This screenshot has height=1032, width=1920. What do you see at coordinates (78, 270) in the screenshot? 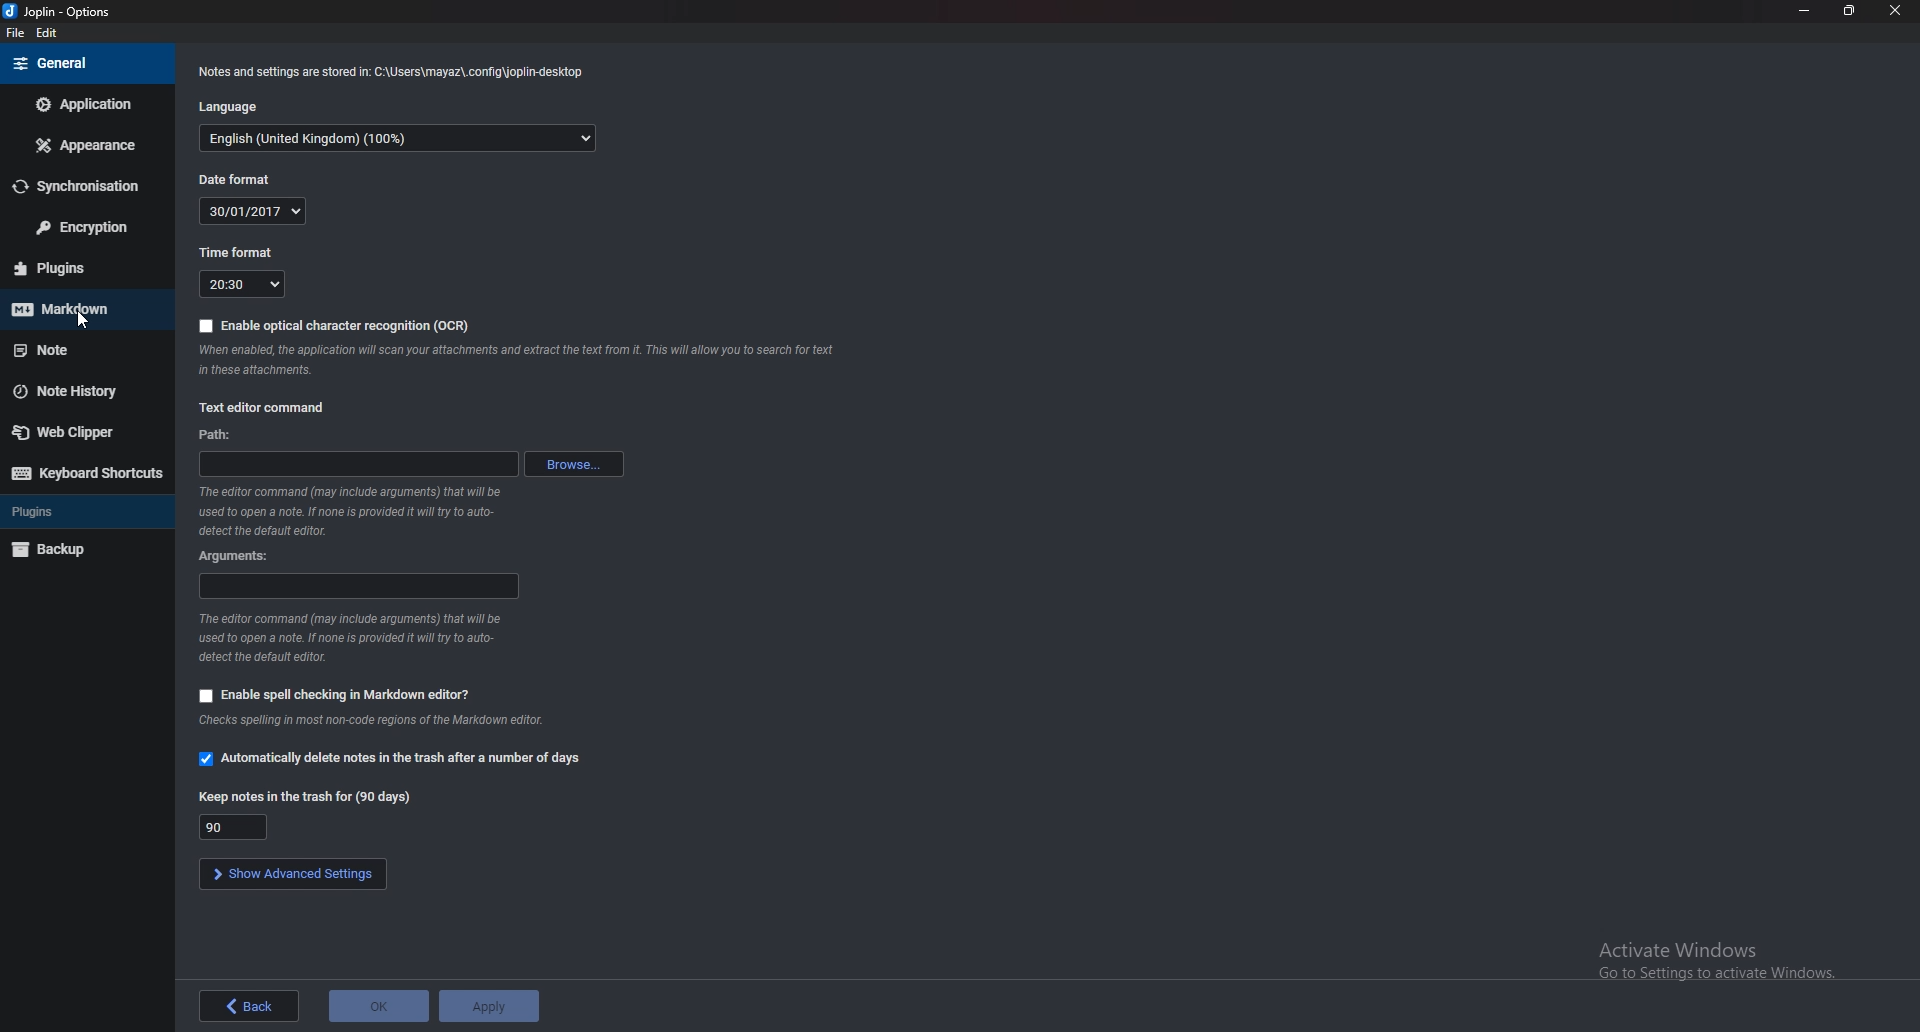
I see `Plugins` at bounding box center [78, 270].